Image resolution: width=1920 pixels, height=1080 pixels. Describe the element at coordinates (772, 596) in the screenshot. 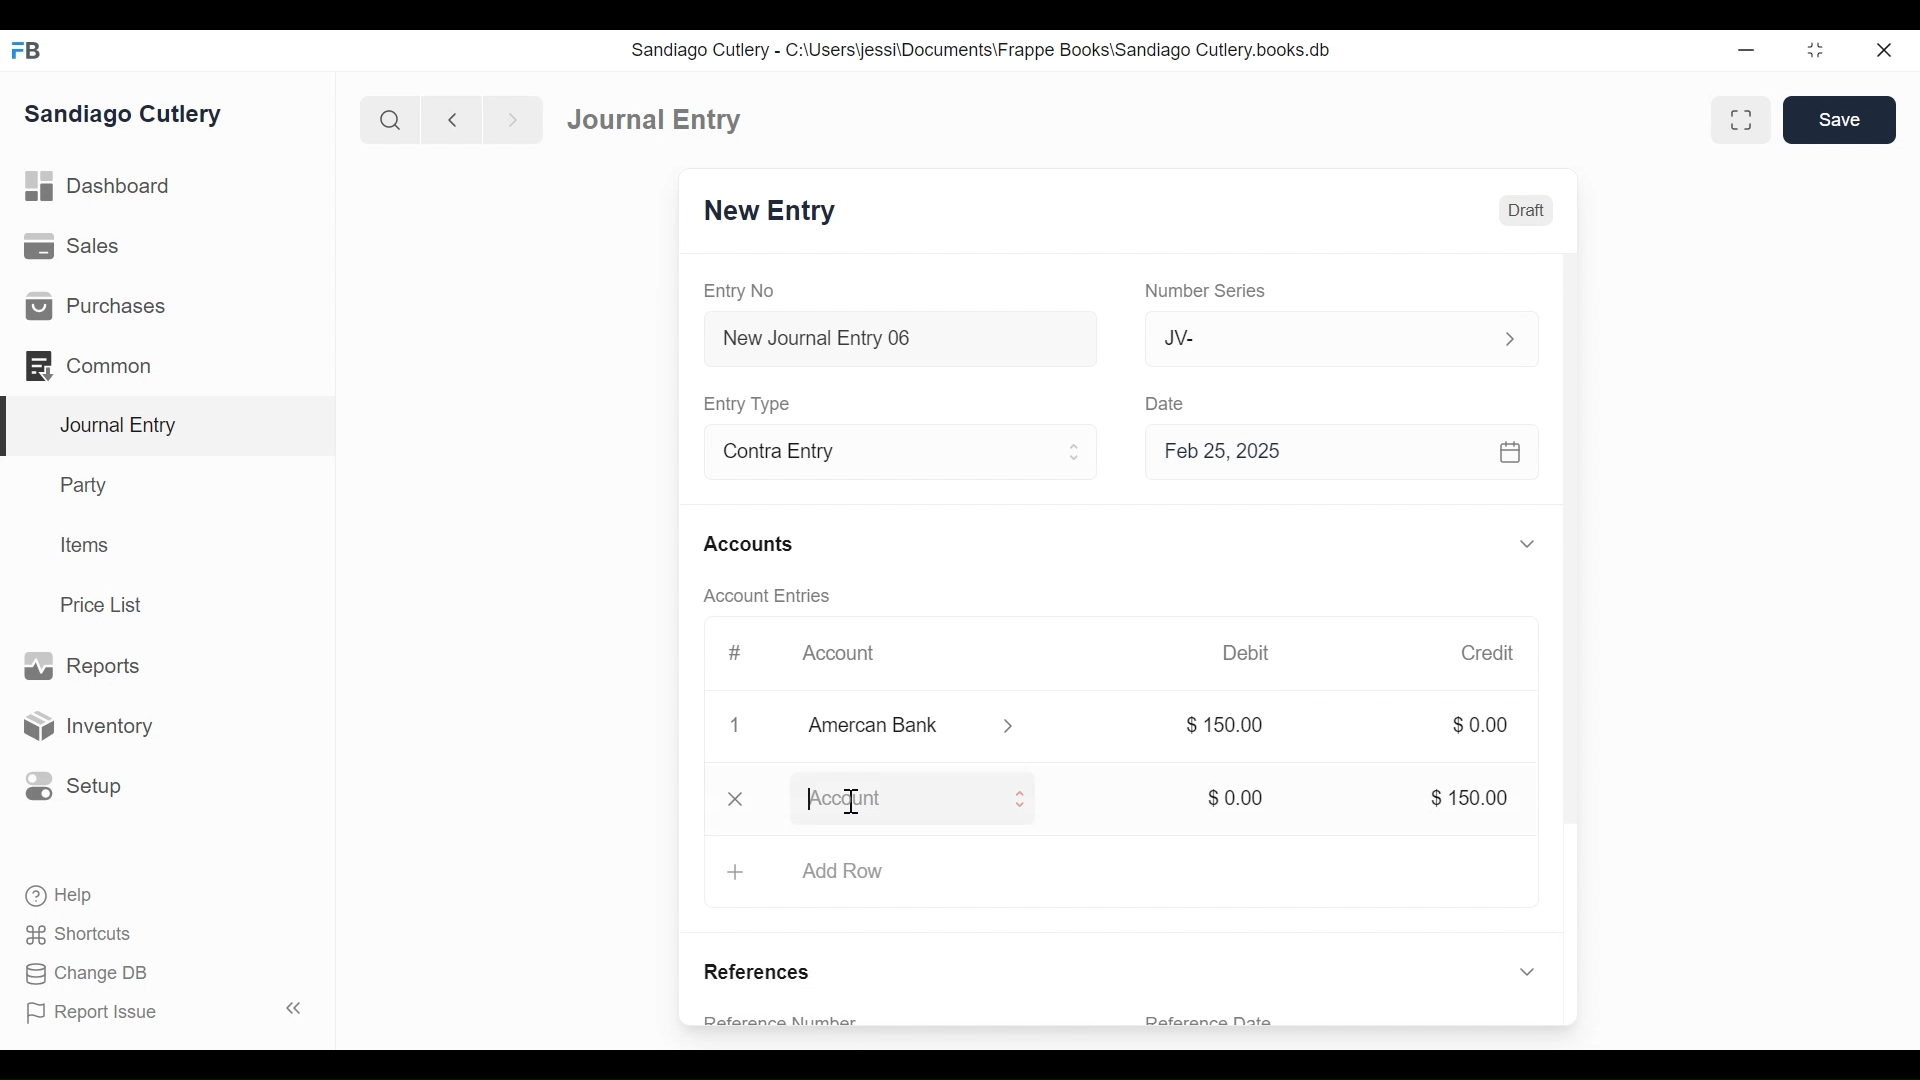

I see `Account Entries` at that location.